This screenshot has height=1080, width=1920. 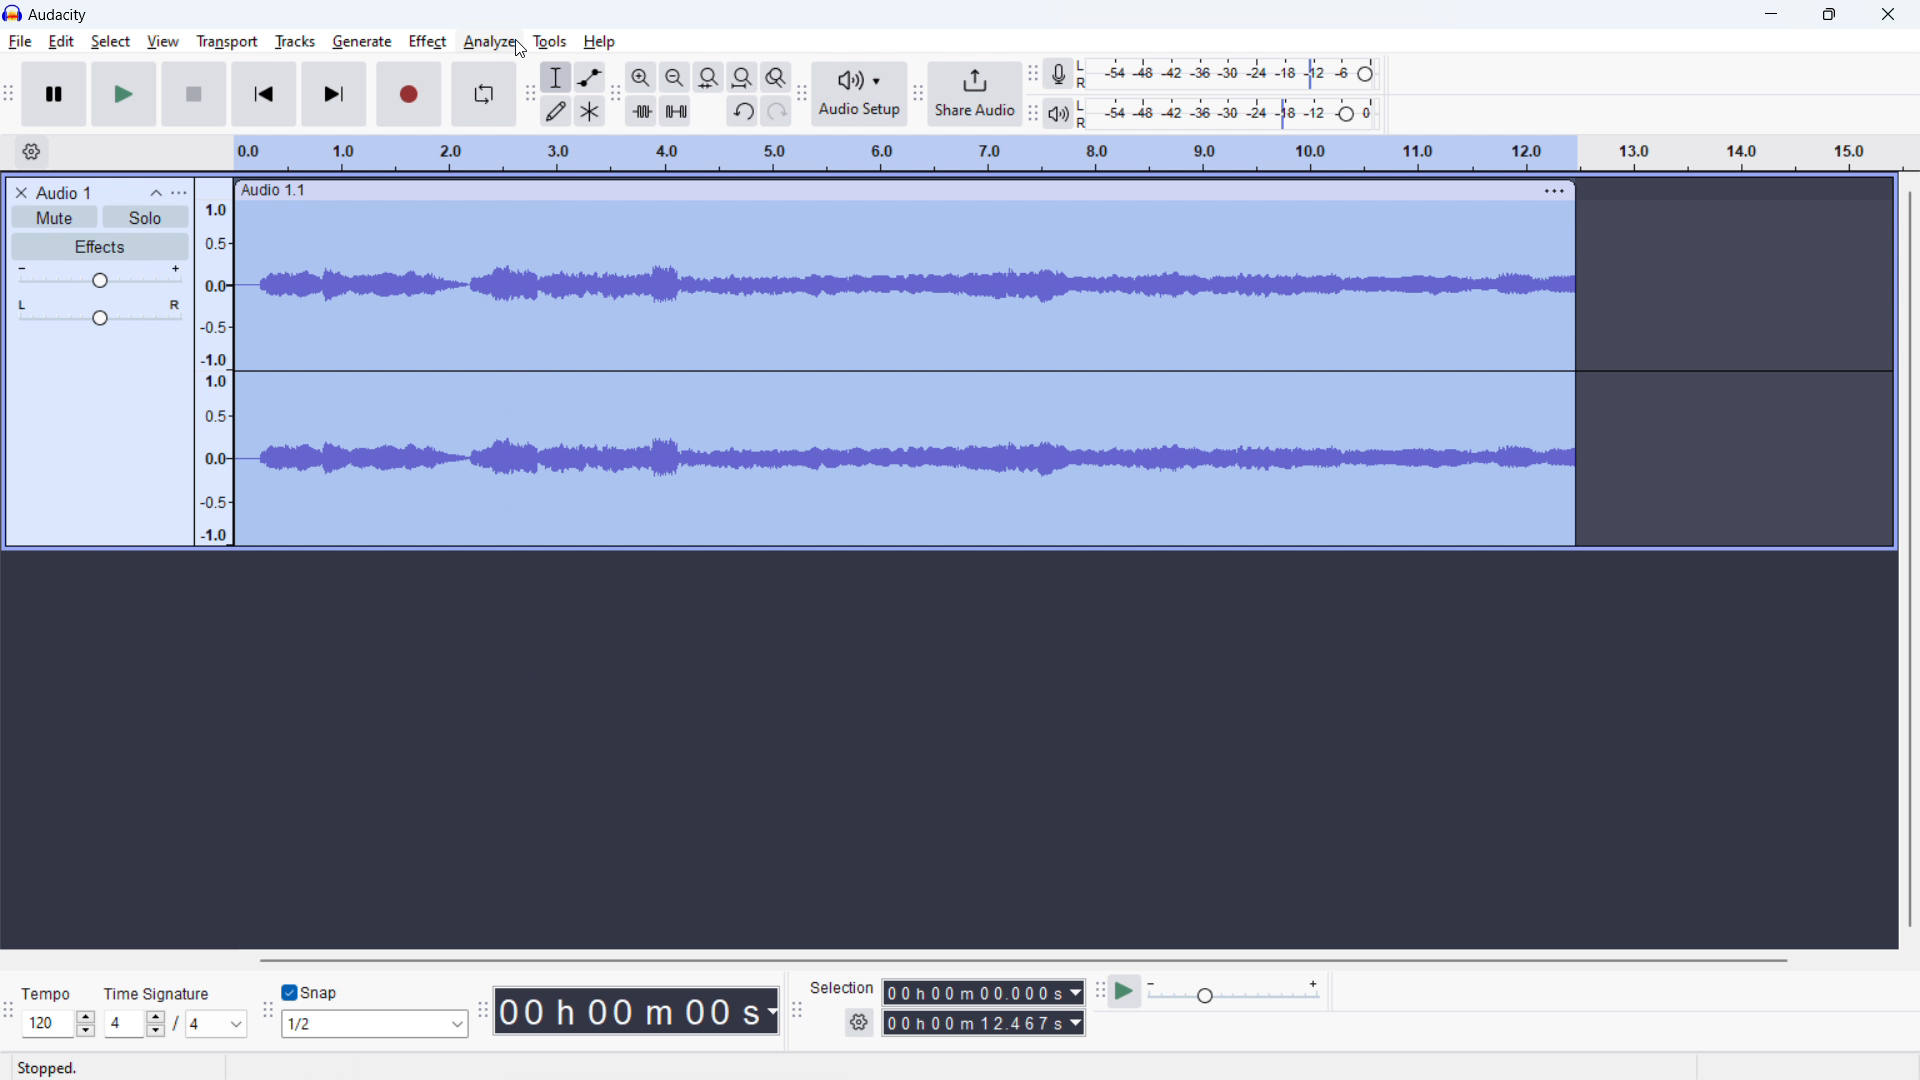 What do you see at coordinates (590, 77) in the screenshot?
I see `envelop  tool` at bounding box center [590, 77].